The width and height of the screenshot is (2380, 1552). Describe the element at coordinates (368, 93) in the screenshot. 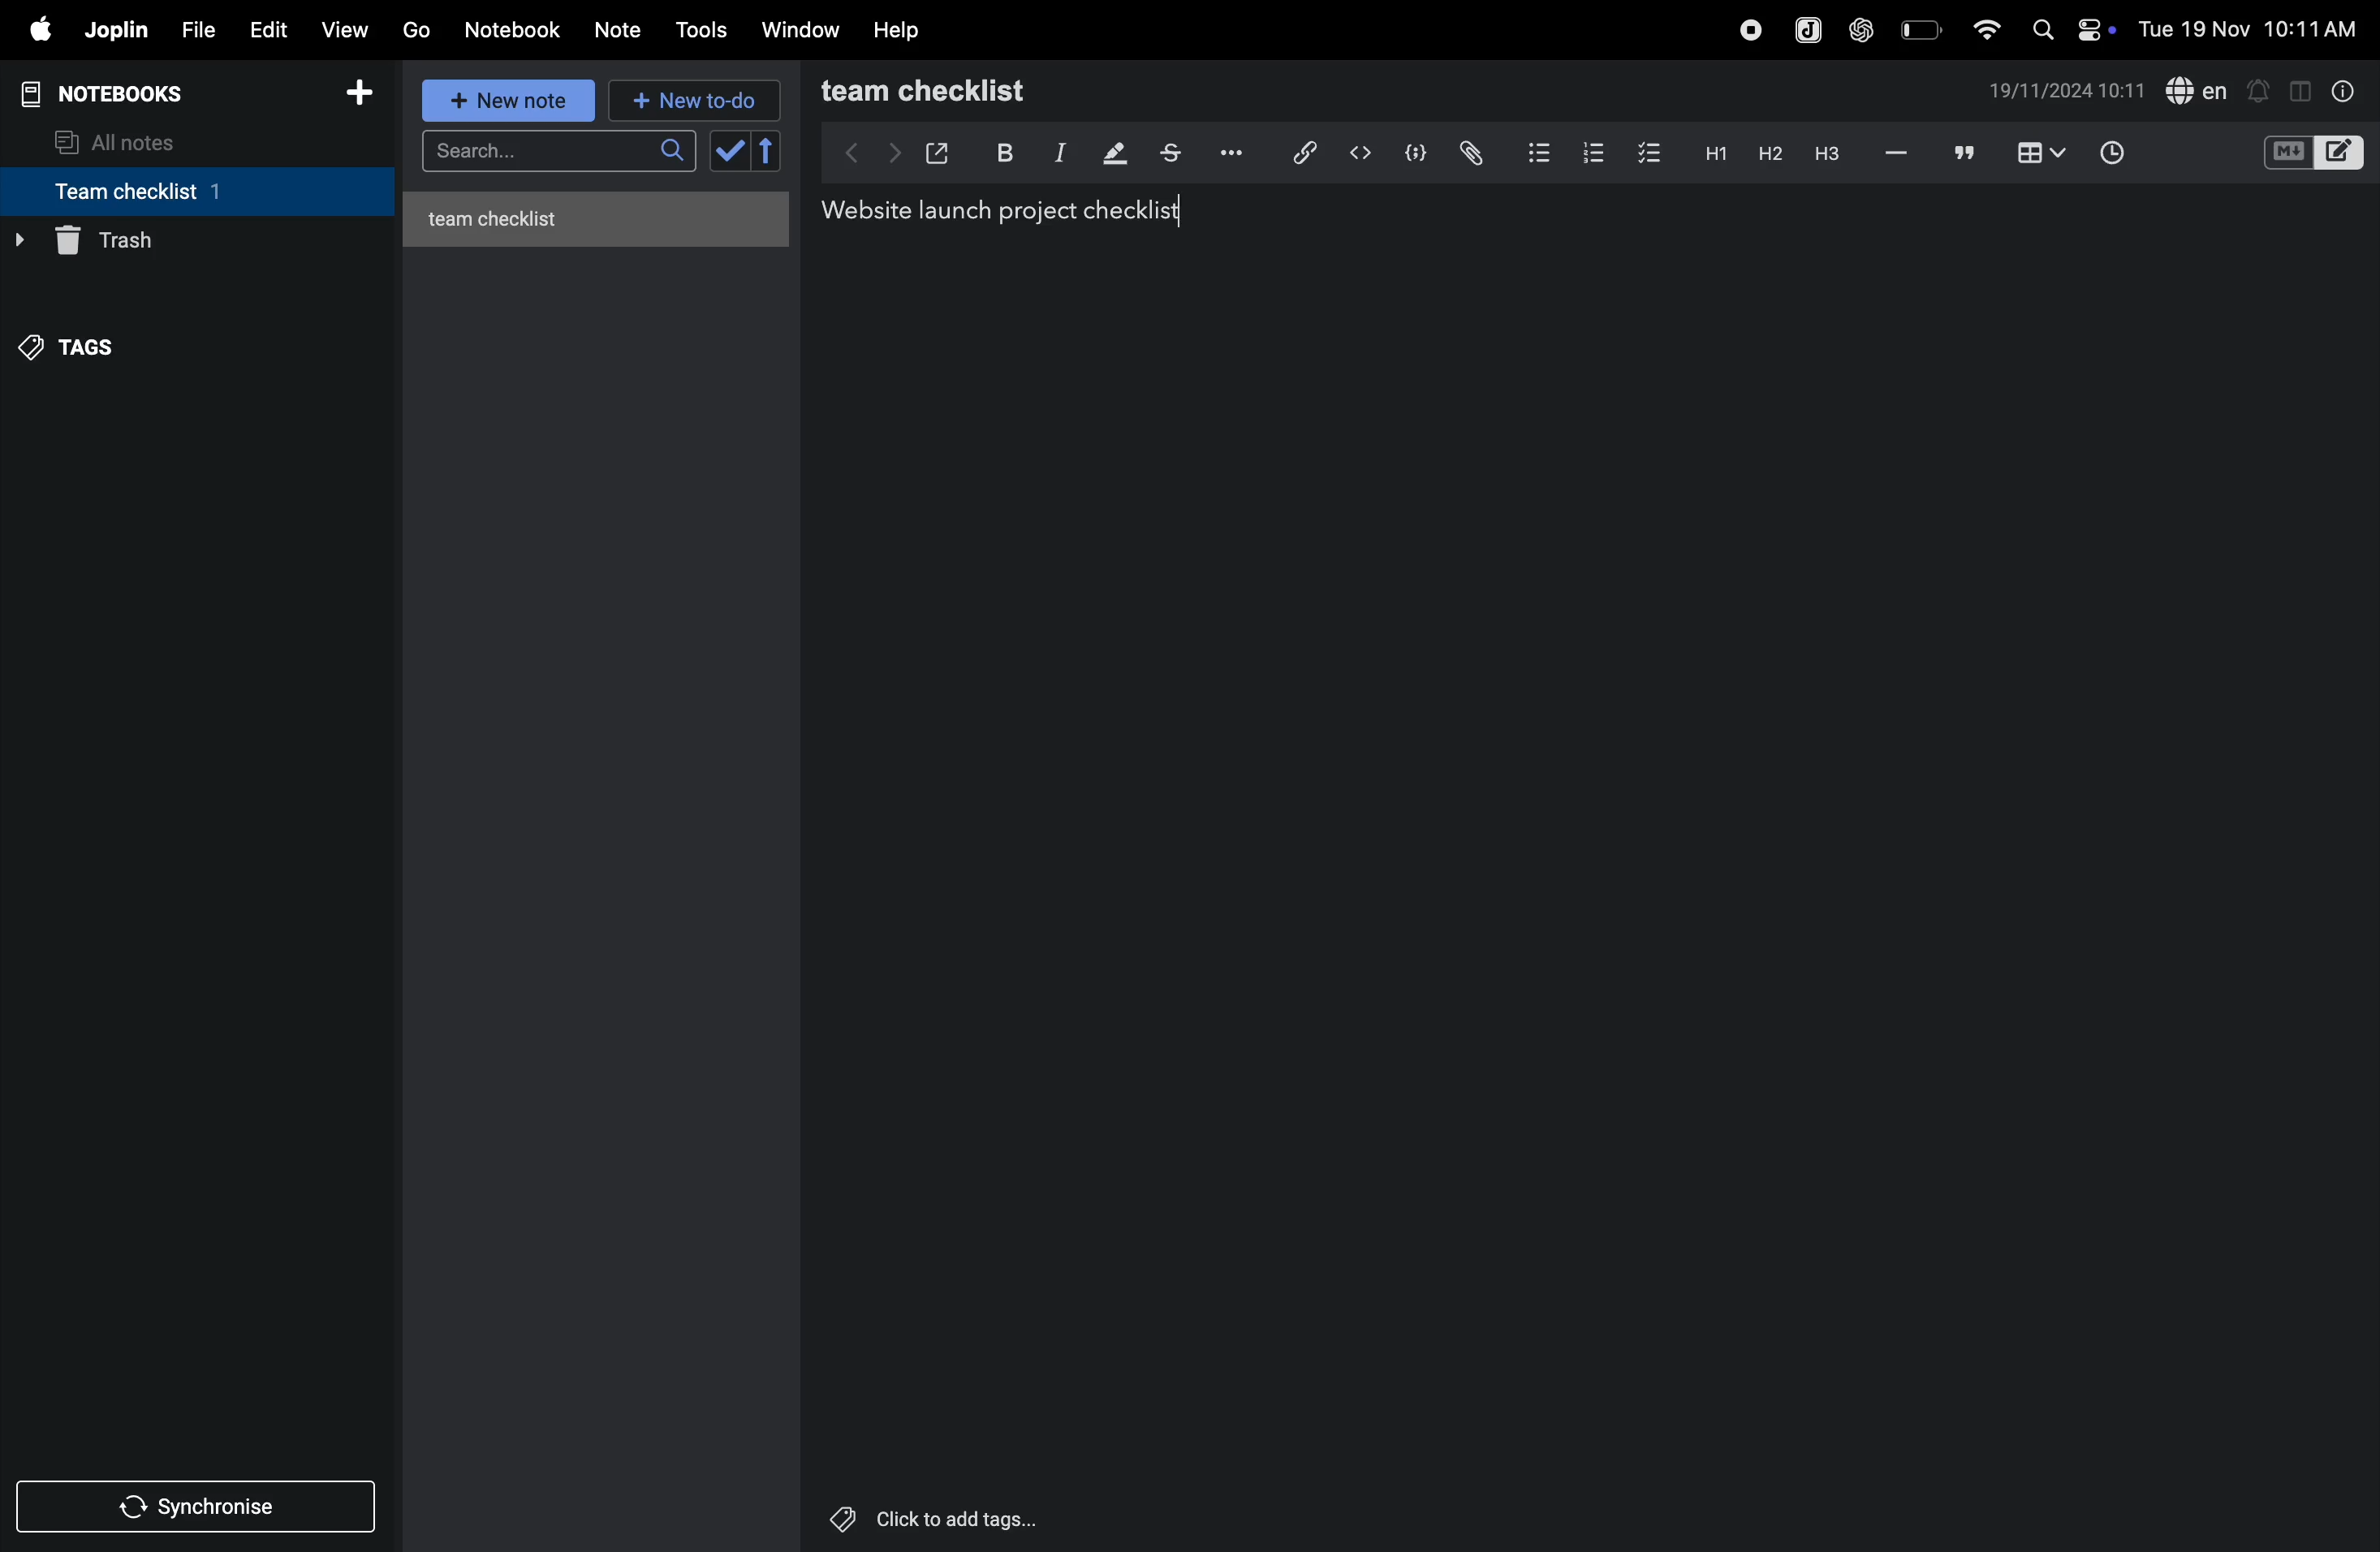

I see `add` at that location.